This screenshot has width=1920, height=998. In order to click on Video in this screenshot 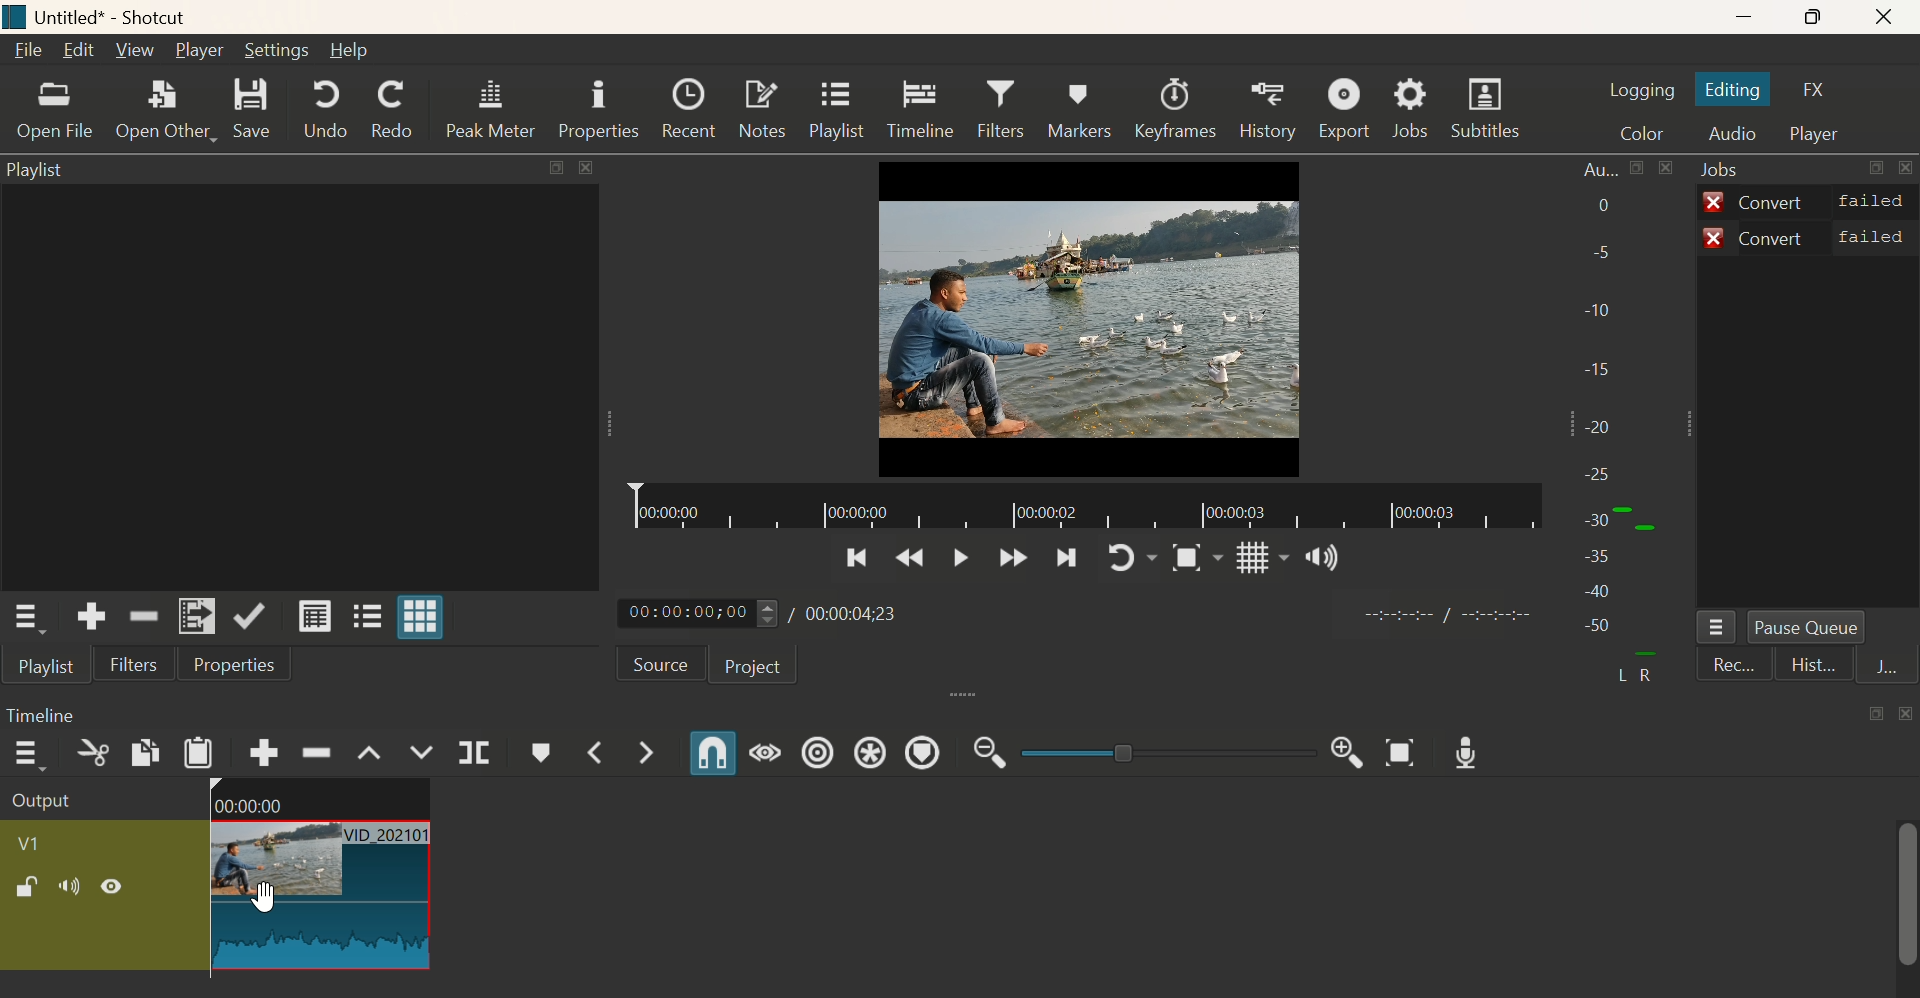, I will do `click(1091, 318)`.